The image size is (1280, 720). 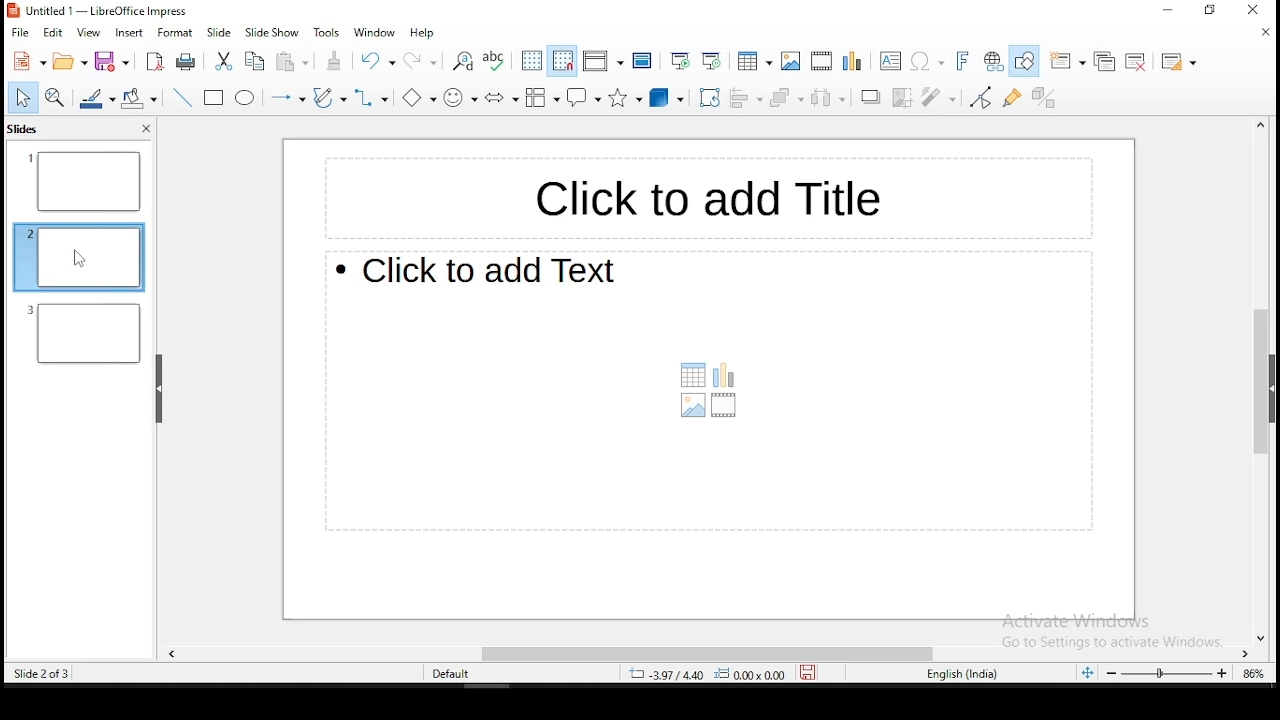 I want to click on insert, so click(x=128, y=33).